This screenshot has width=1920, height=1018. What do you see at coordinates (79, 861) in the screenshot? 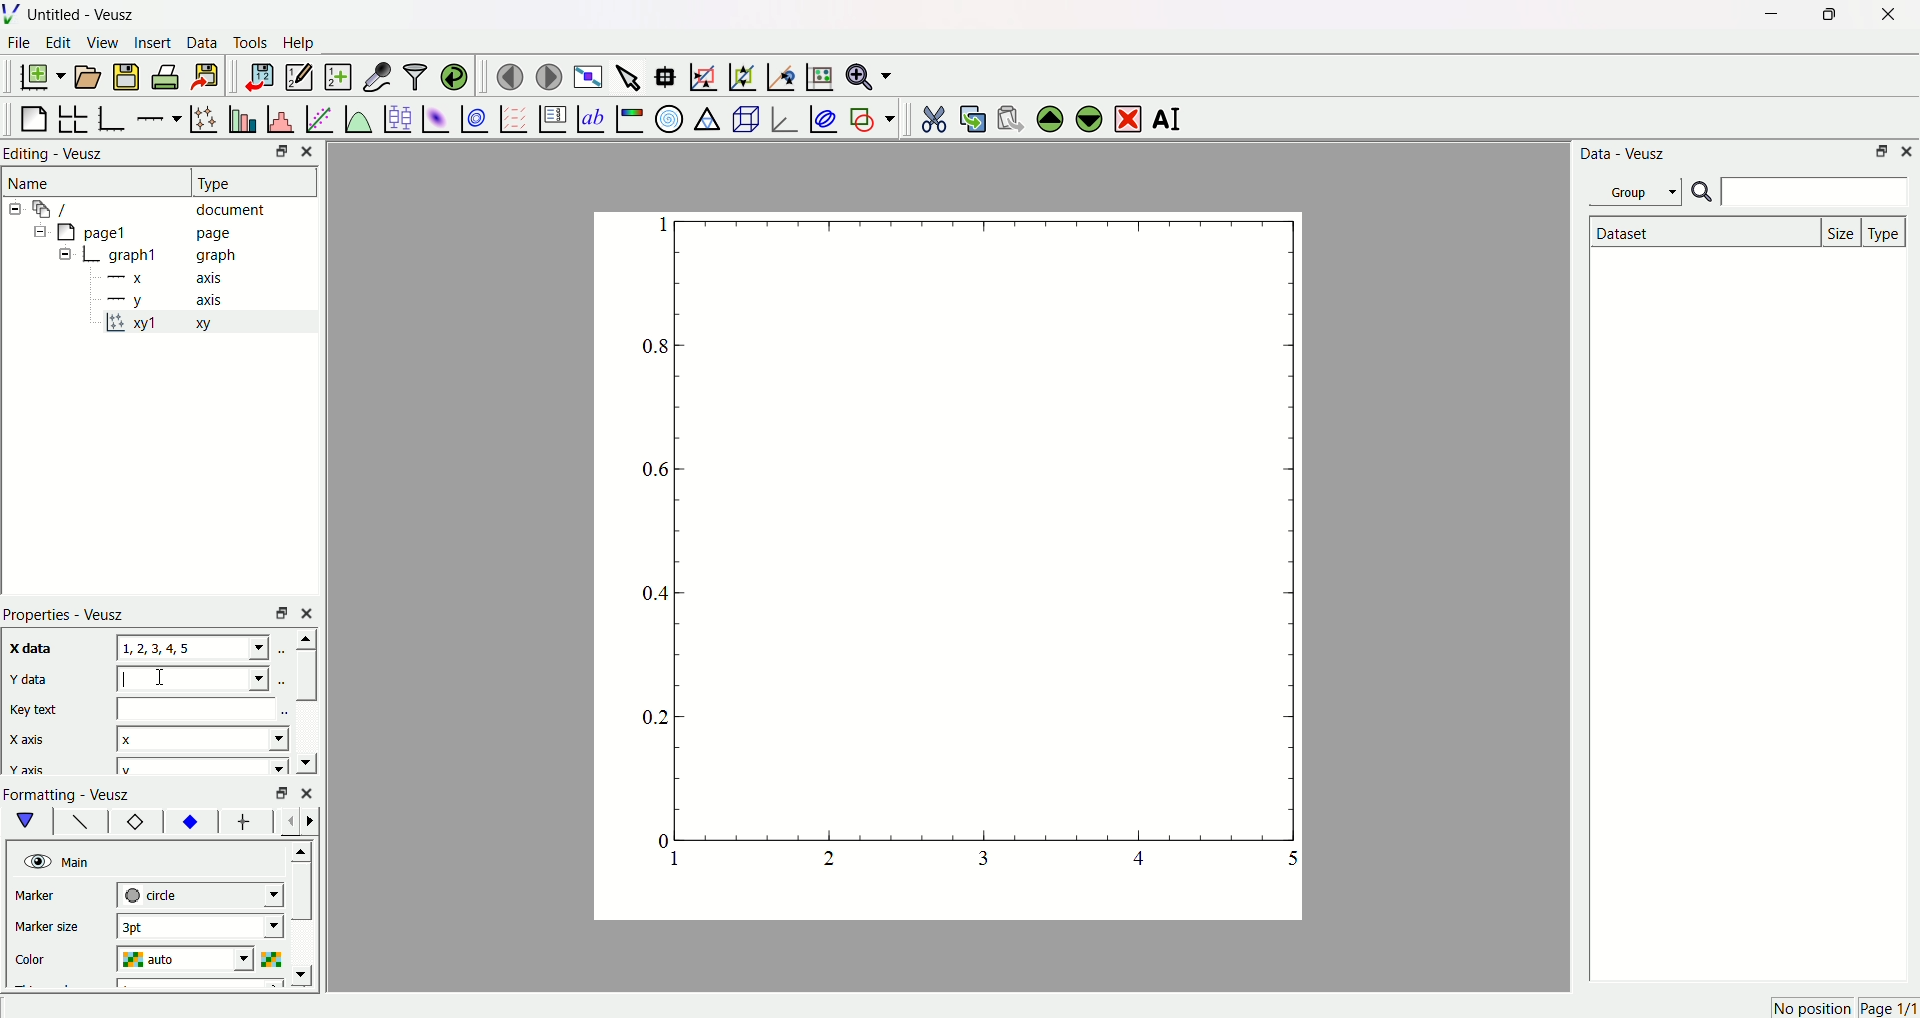
I see `Main` at bounding box center [79, 861].